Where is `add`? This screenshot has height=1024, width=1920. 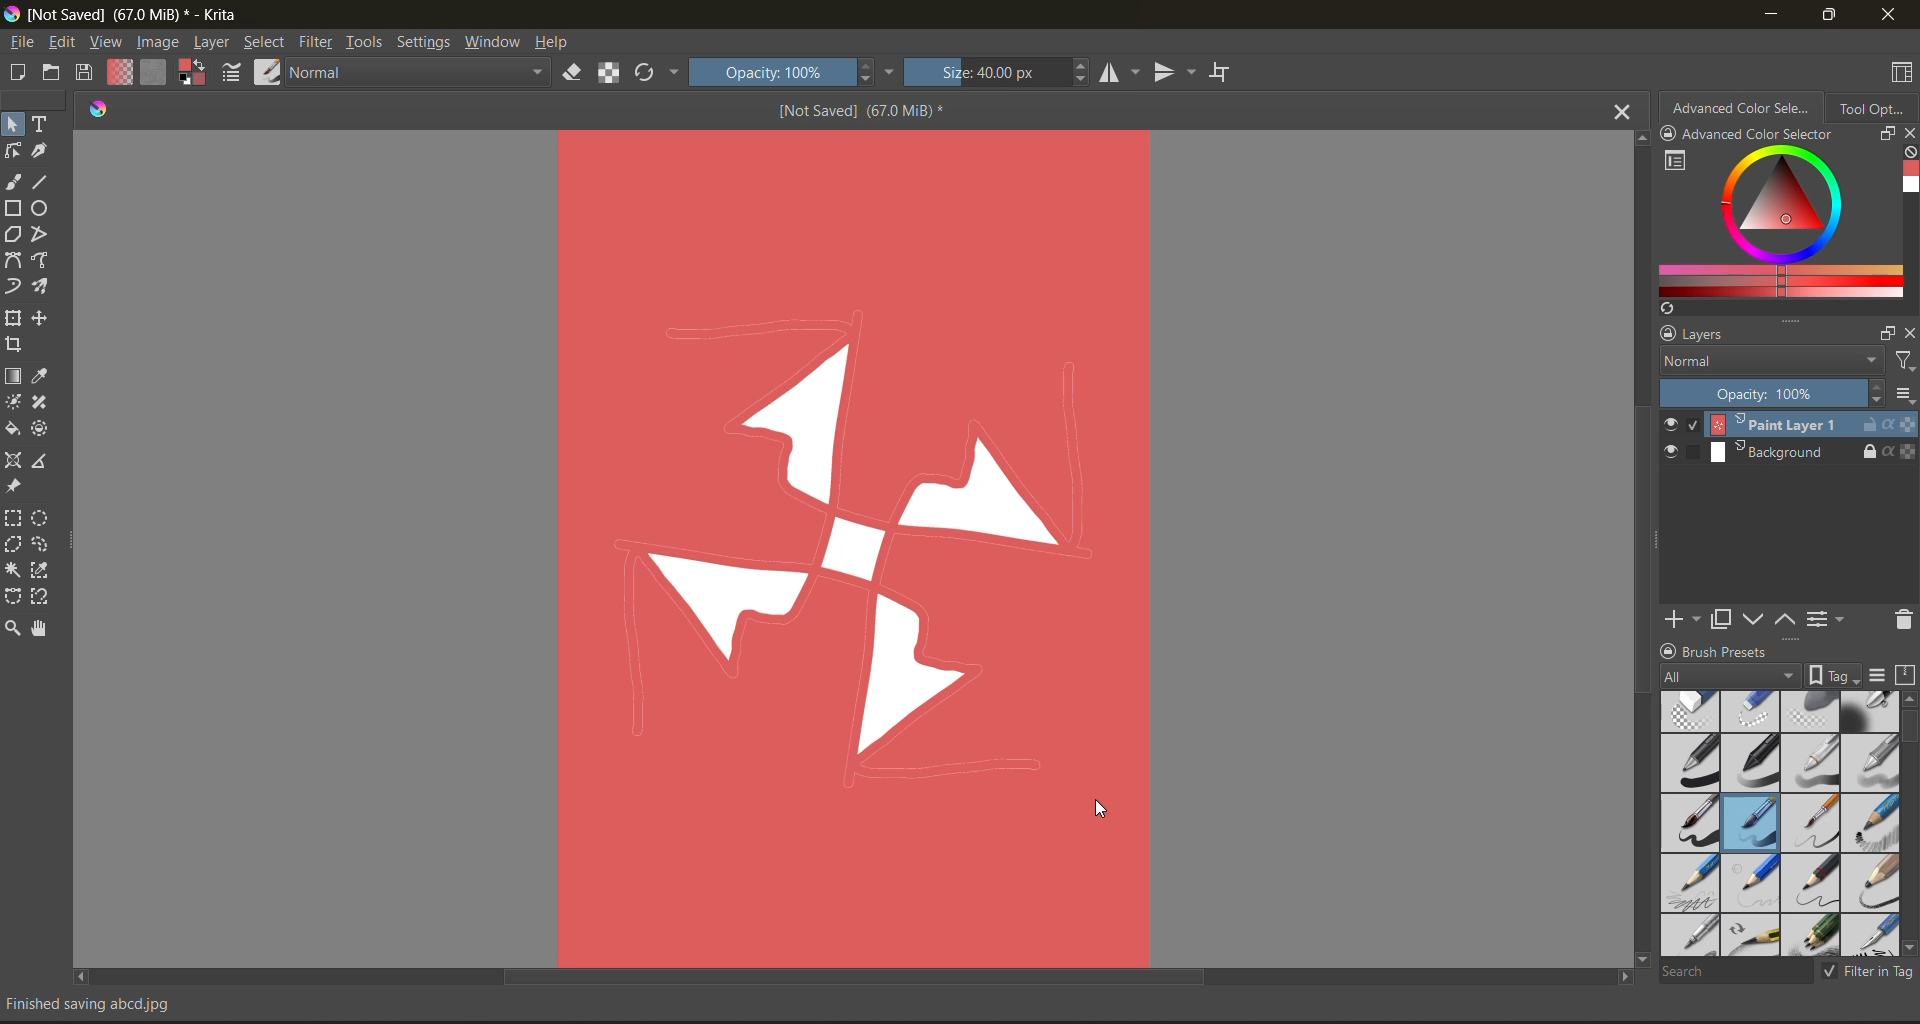 add is located at coordinates (1687, 617).